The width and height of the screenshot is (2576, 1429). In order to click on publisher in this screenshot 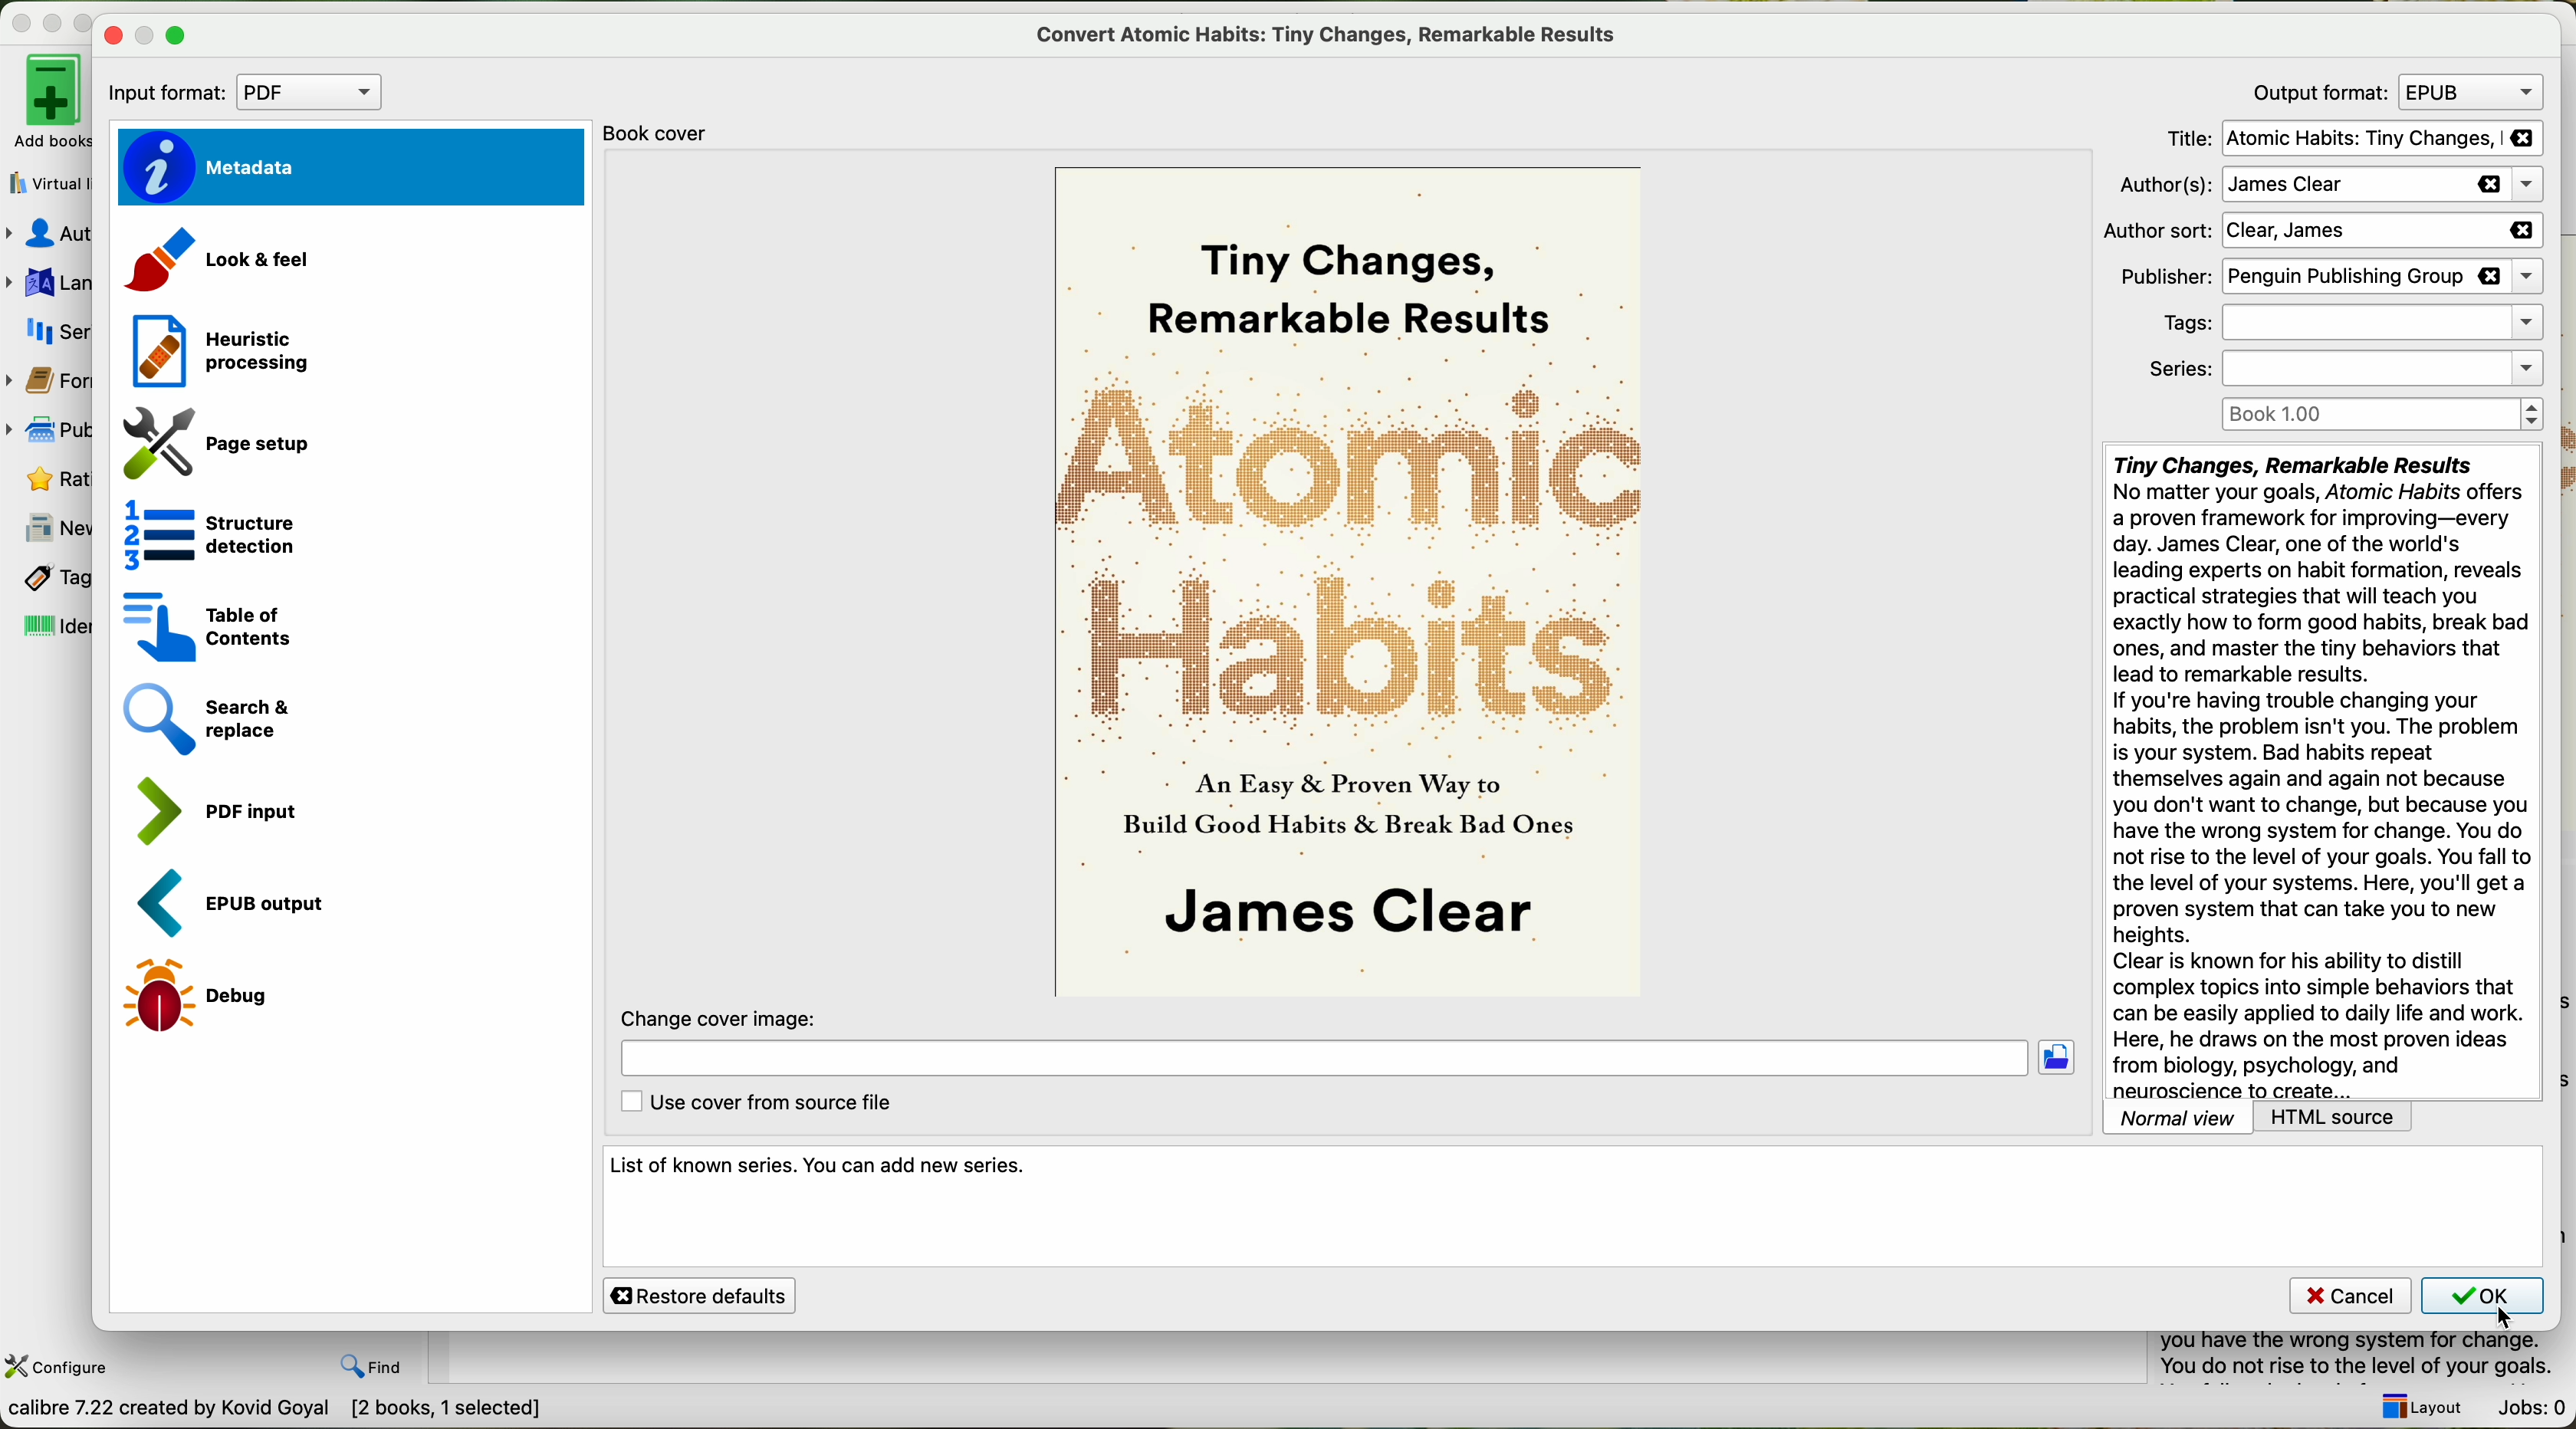, I will do `click(50, 430)`.